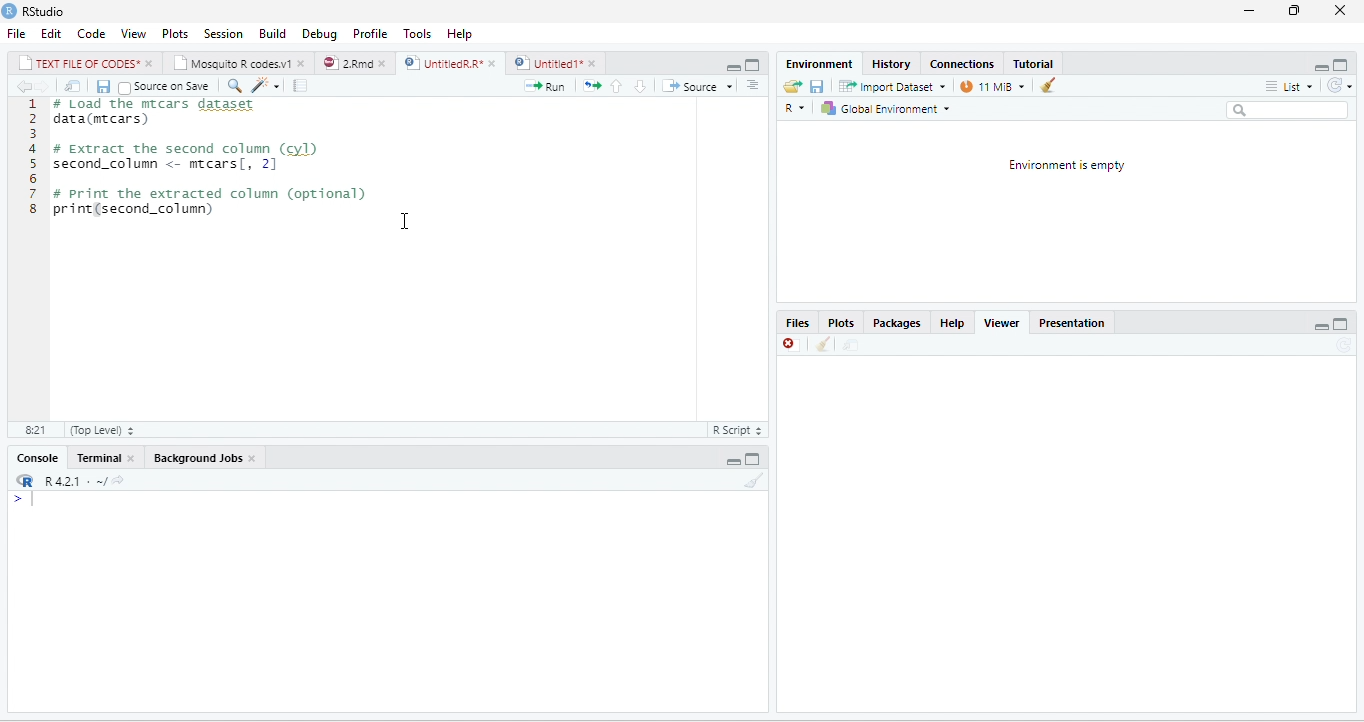 This screenshot has height=722, width=1364. What do you see at coordinates (818, 86) in the screenshot?
I see `save ` at bounding box center [818, 86].